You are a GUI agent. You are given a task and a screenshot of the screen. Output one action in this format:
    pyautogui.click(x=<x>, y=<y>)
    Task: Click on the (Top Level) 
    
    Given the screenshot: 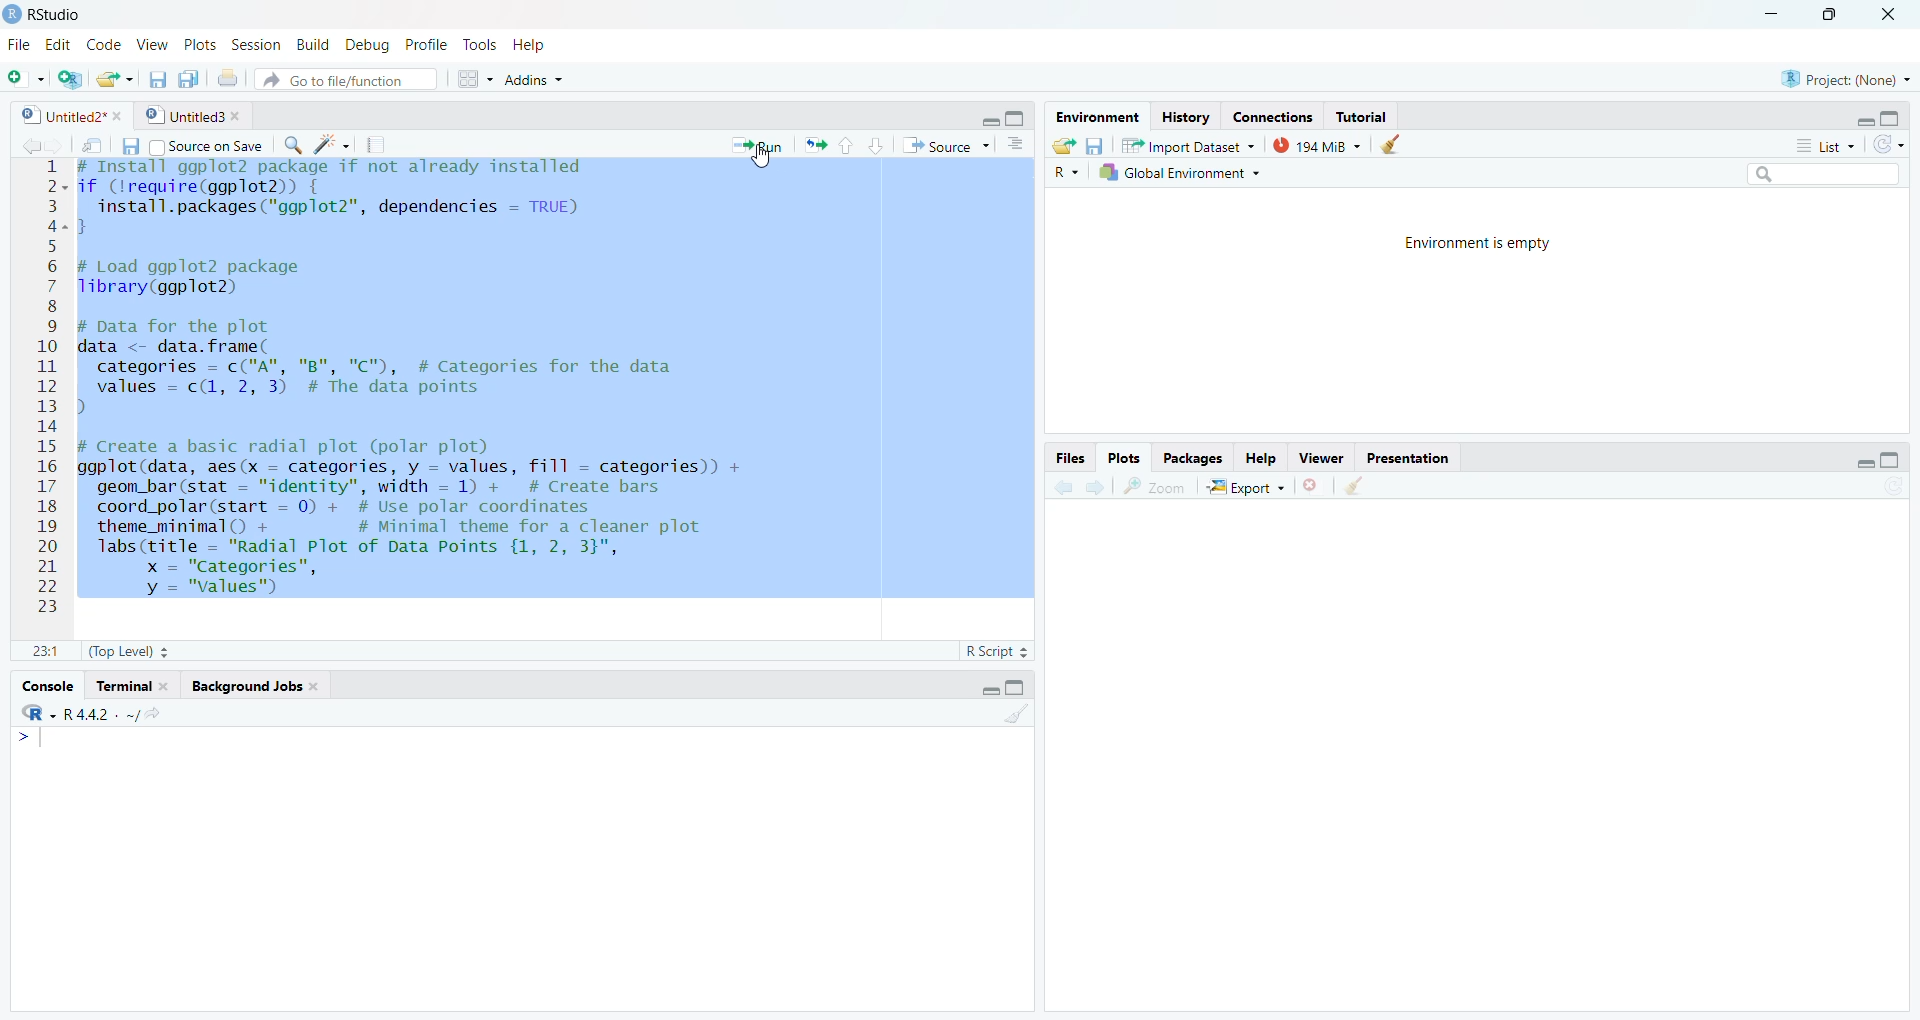 What is the action you would take?
    pyautogui.click(x=131, y=651)
    